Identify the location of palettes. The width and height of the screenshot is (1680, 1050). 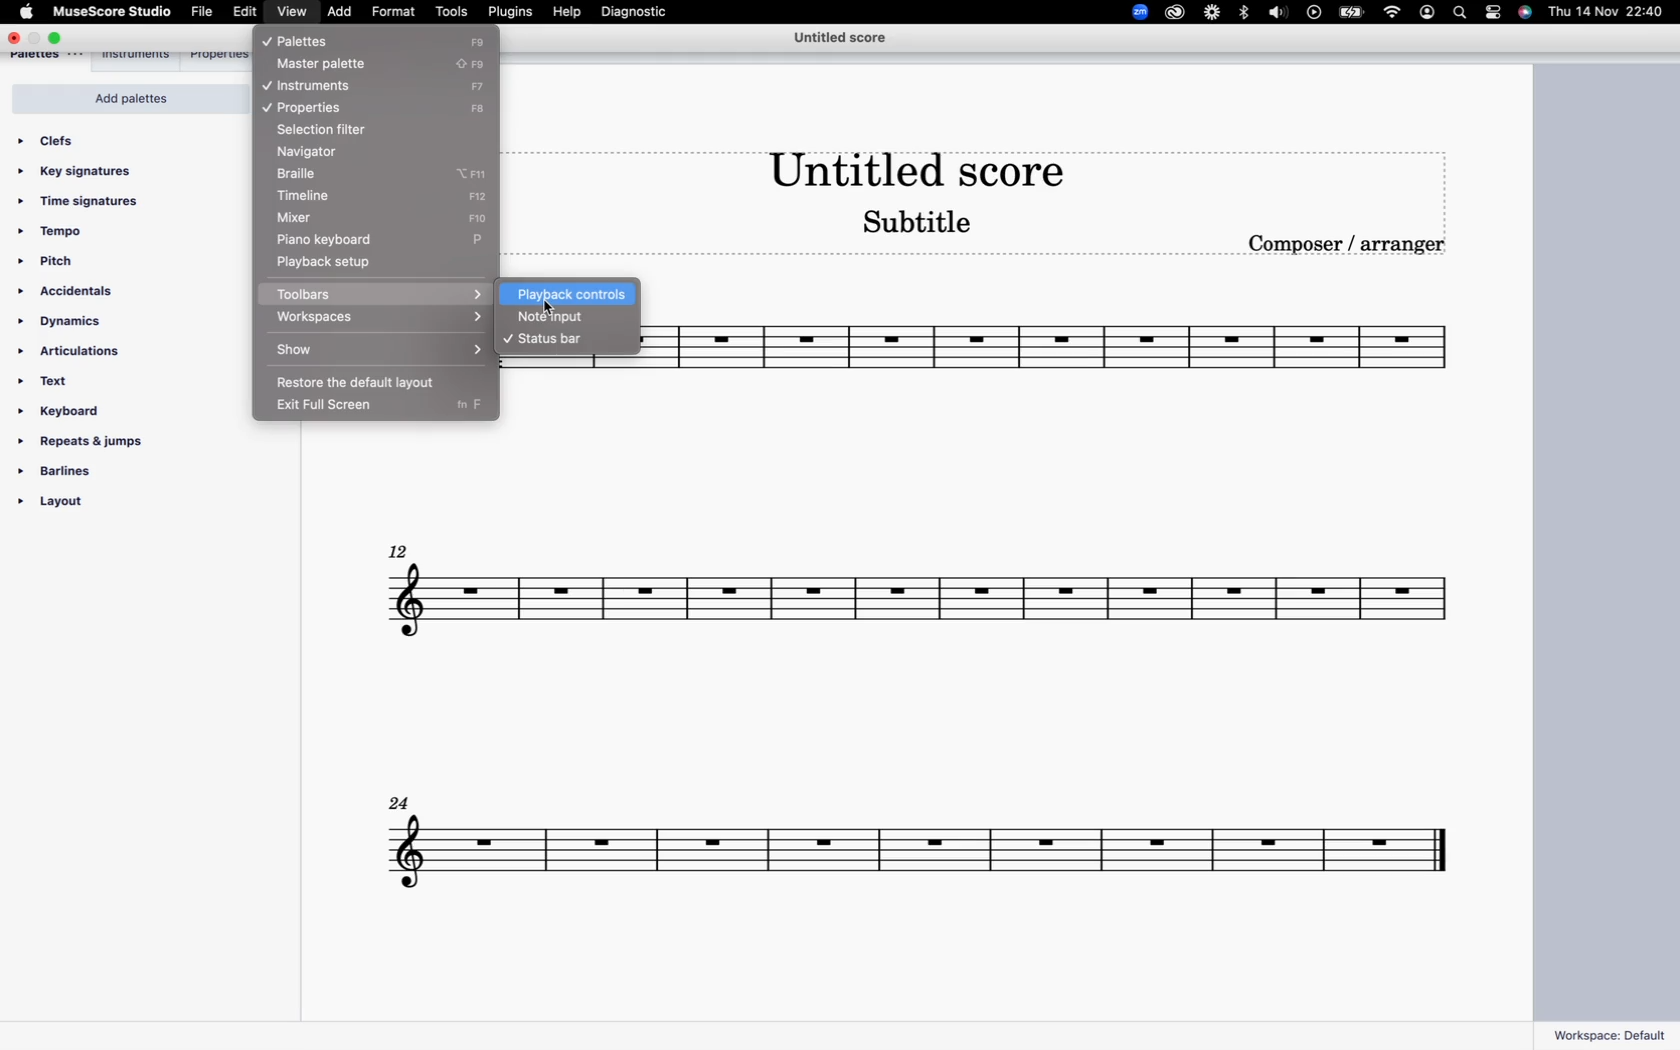
(50, 58).